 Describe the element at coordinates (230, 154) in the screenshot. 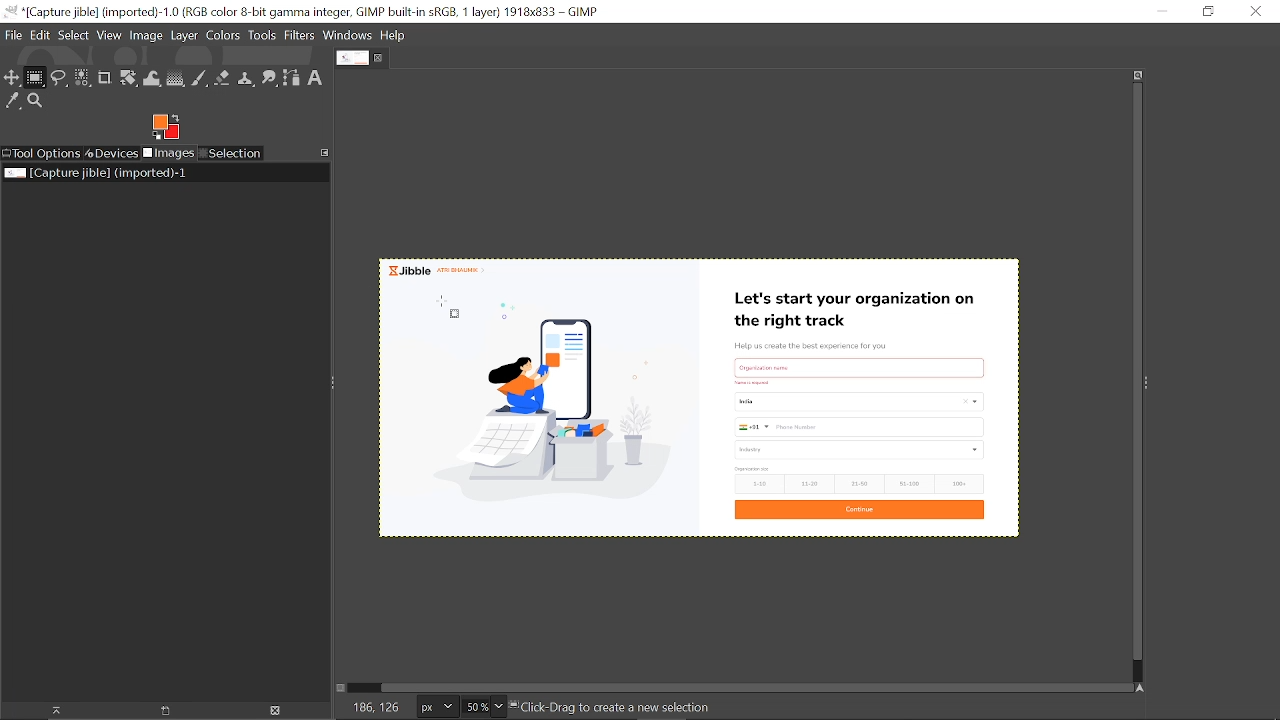

I see `Selection` at that location.